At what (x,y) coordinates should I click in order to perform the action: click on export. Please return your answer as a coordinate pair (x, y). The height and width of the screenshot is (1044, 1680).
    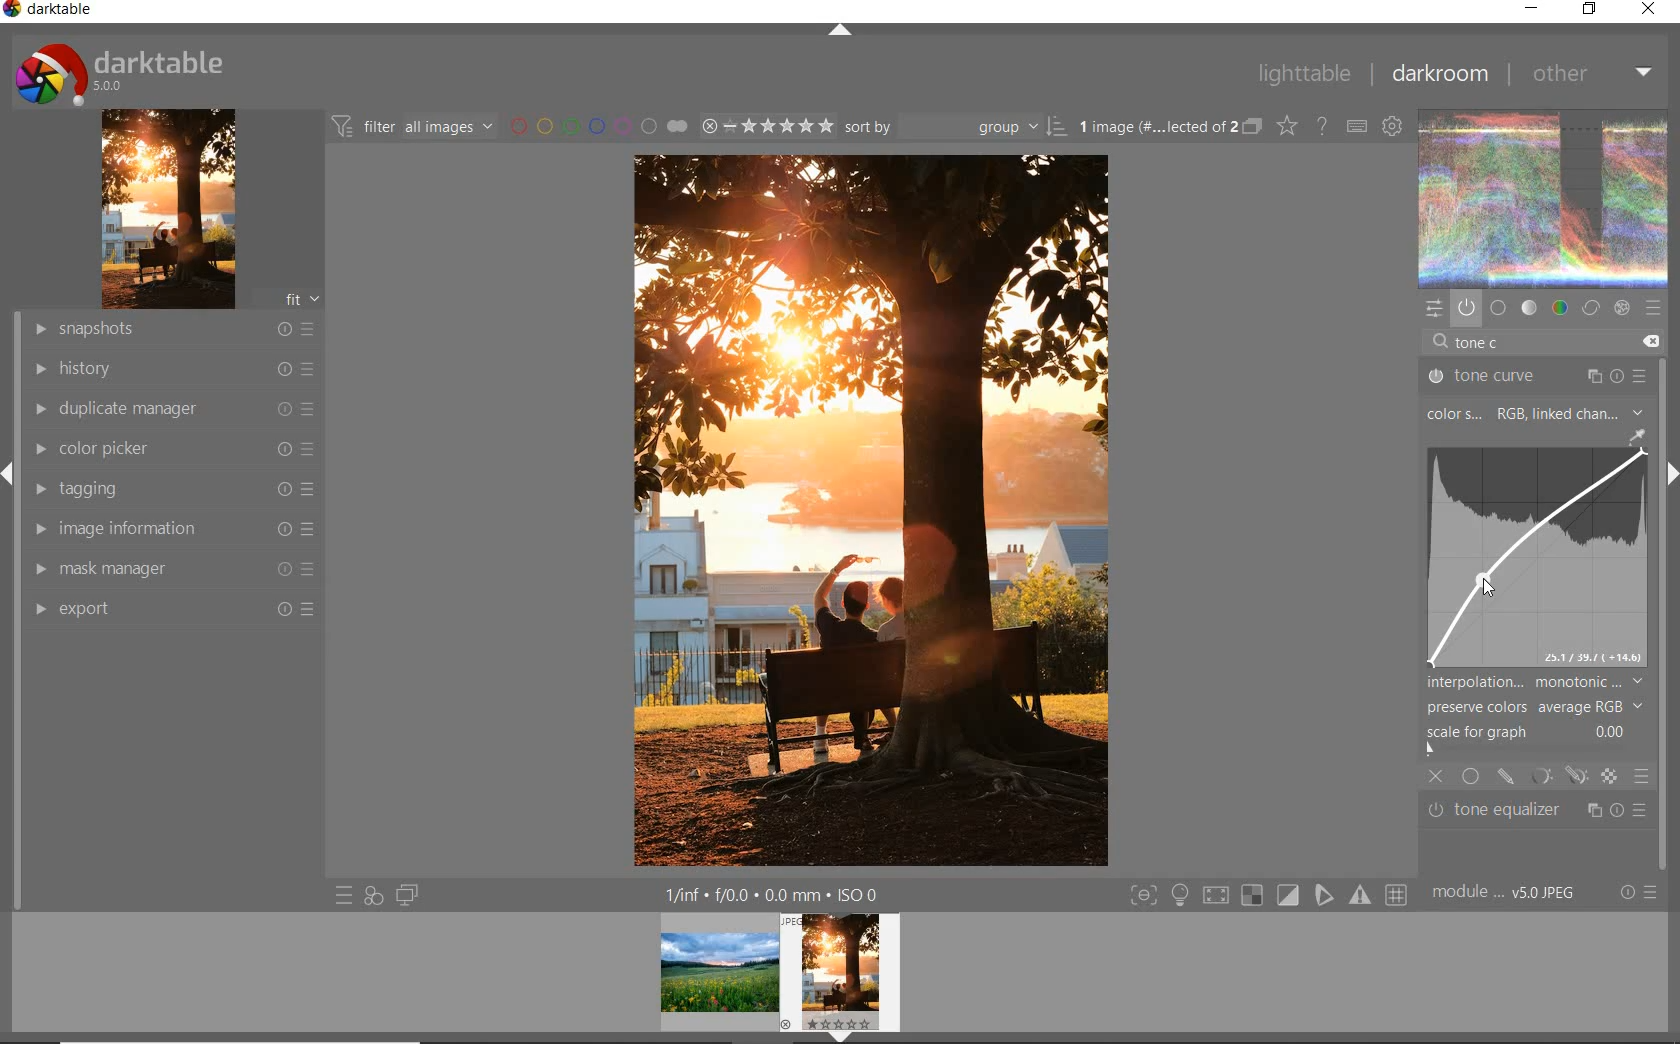
    Looking at the image, I should click on (171, 611).